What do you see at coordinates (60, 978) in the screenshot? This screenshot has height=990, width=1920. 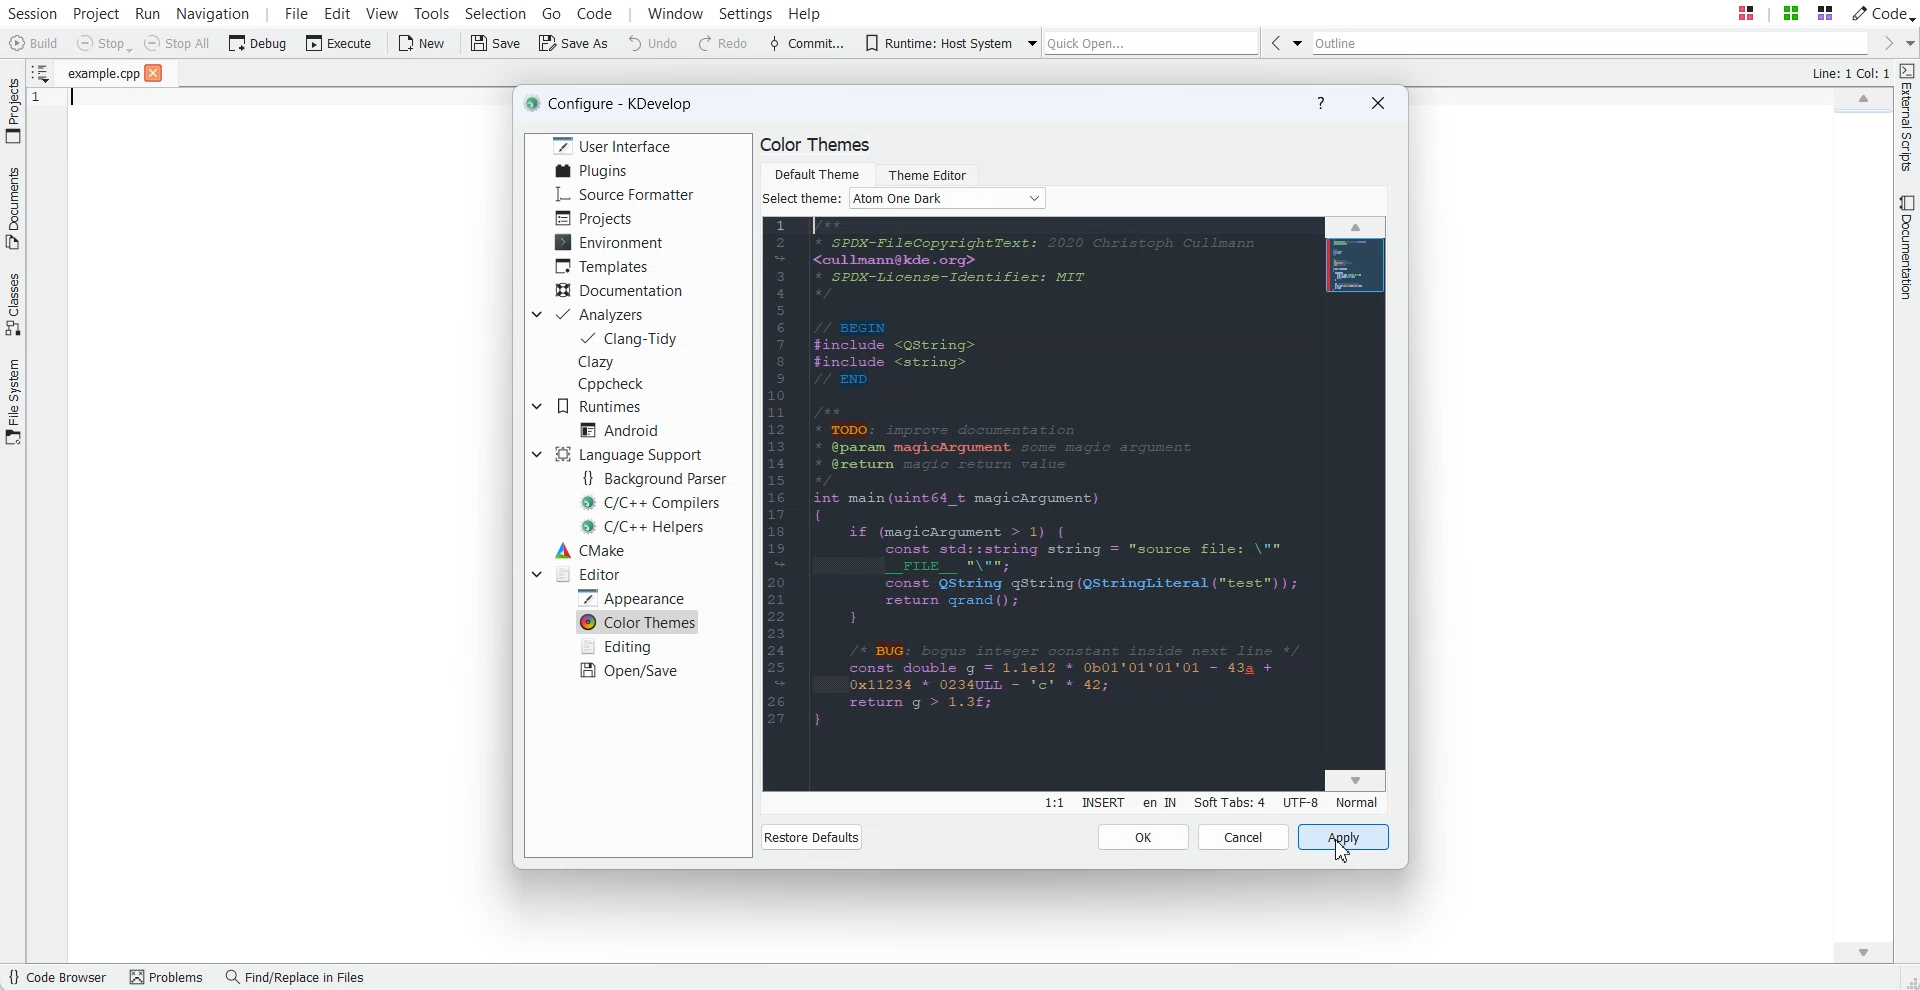 I see `Code Browser` at bounding box center [60, 978].